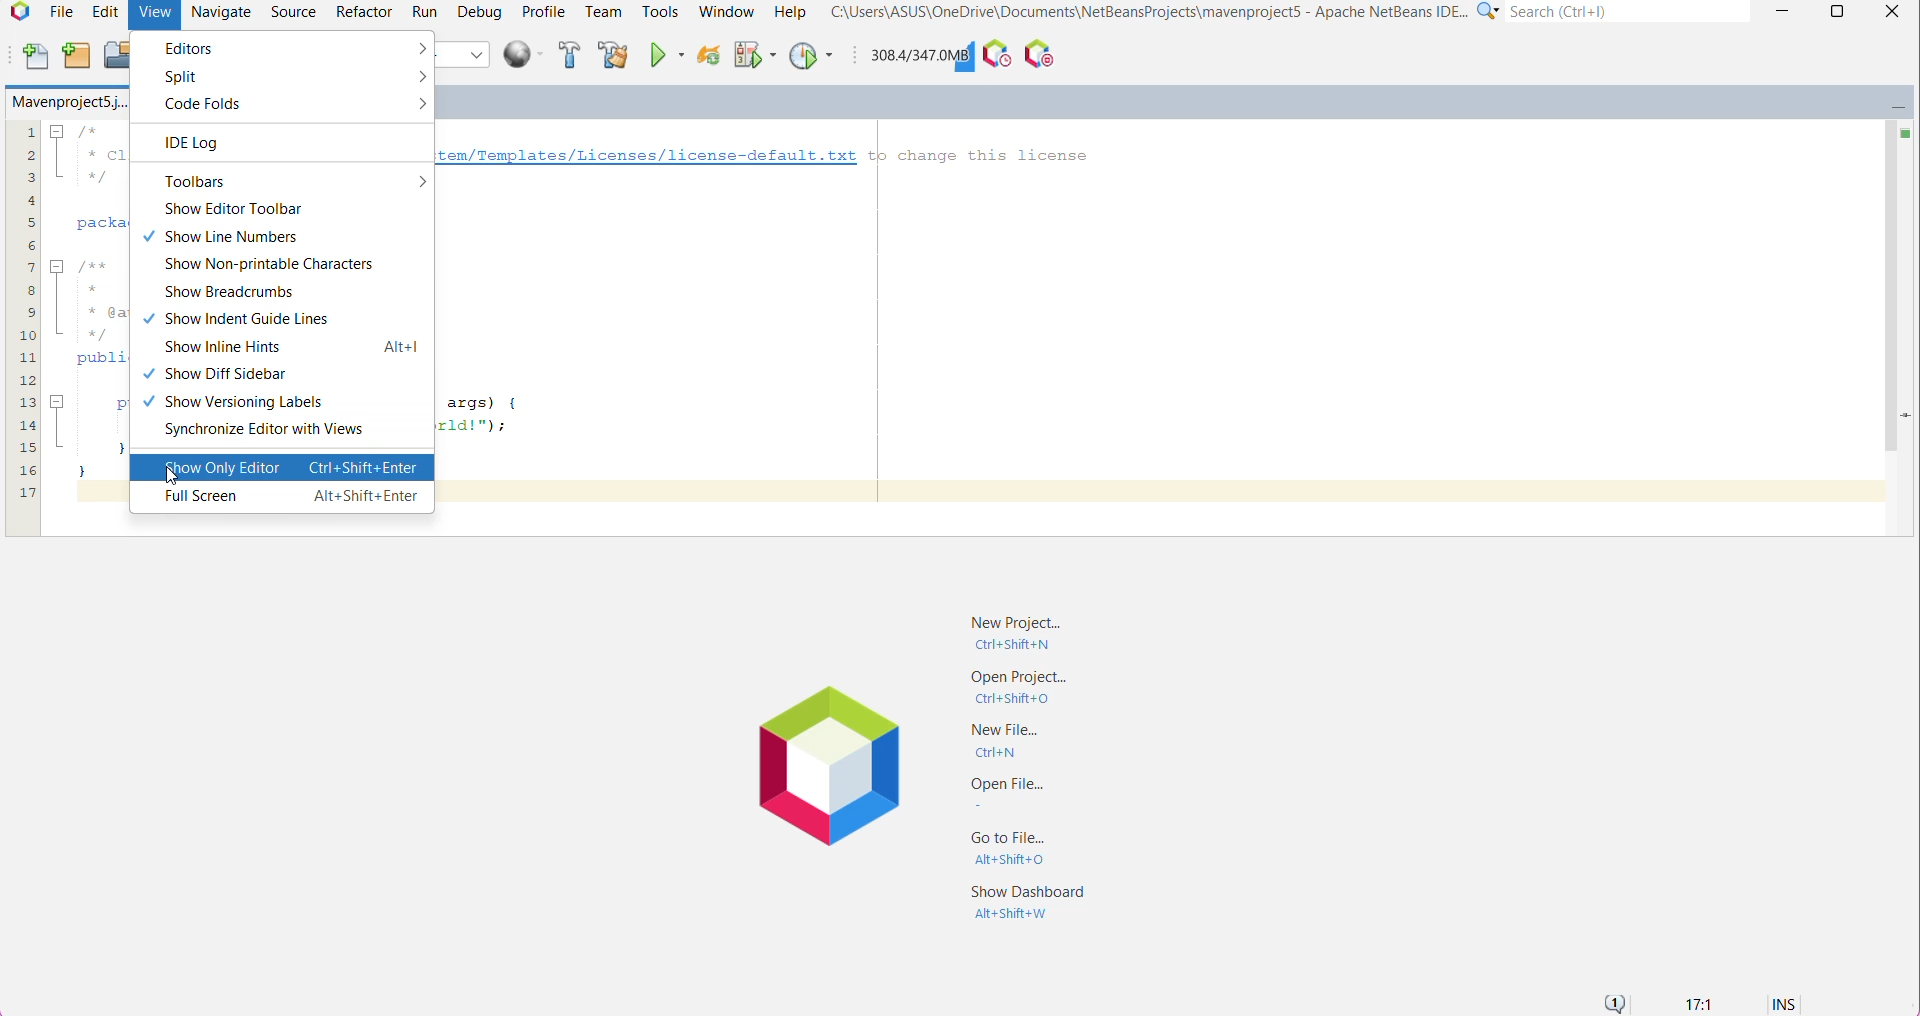 This screenshot has width=1920, height=1016. Describe the element at coordinates (266, 401) in the screenshot. I see `Show Versioning Labels` at that location.